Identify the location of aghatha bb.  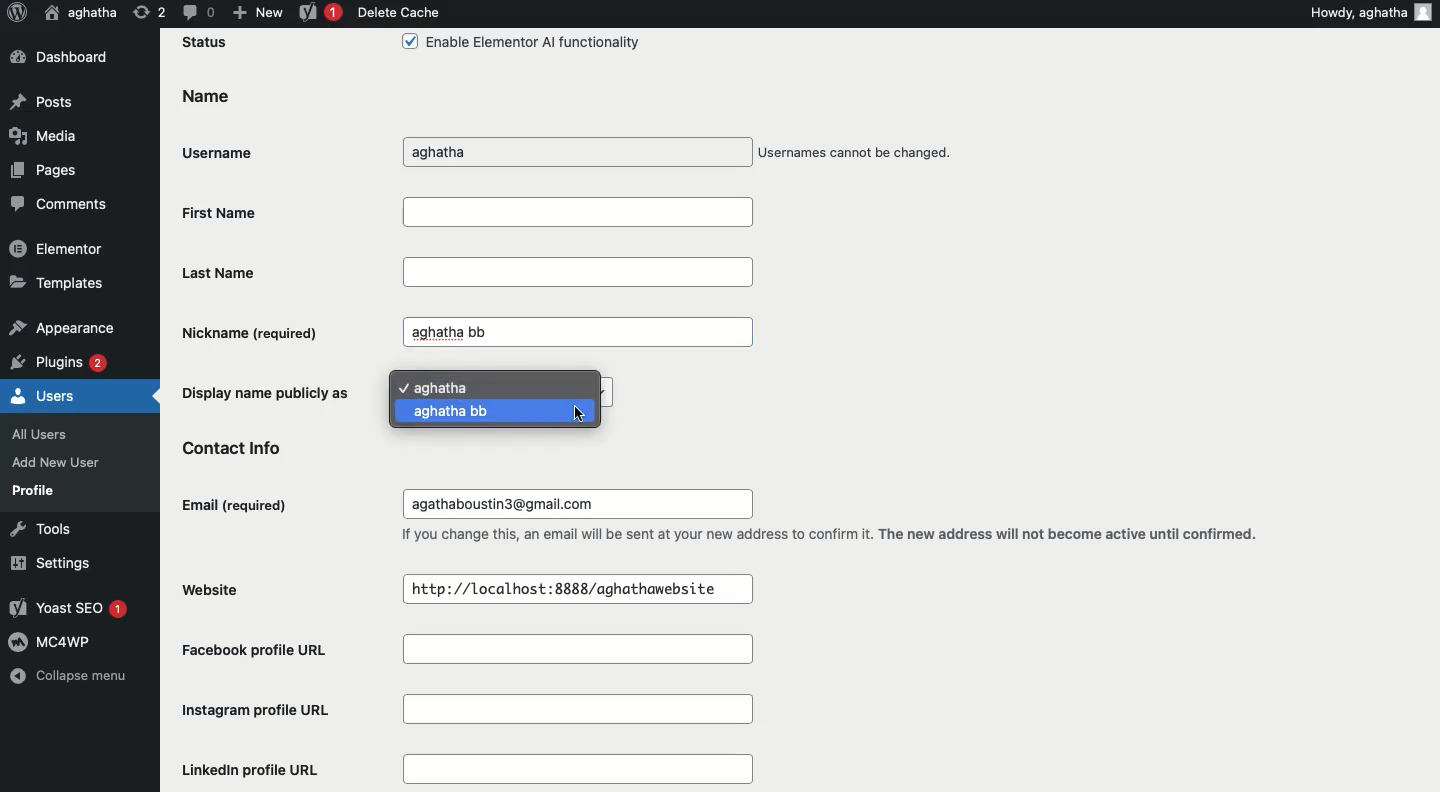
(458, 413).